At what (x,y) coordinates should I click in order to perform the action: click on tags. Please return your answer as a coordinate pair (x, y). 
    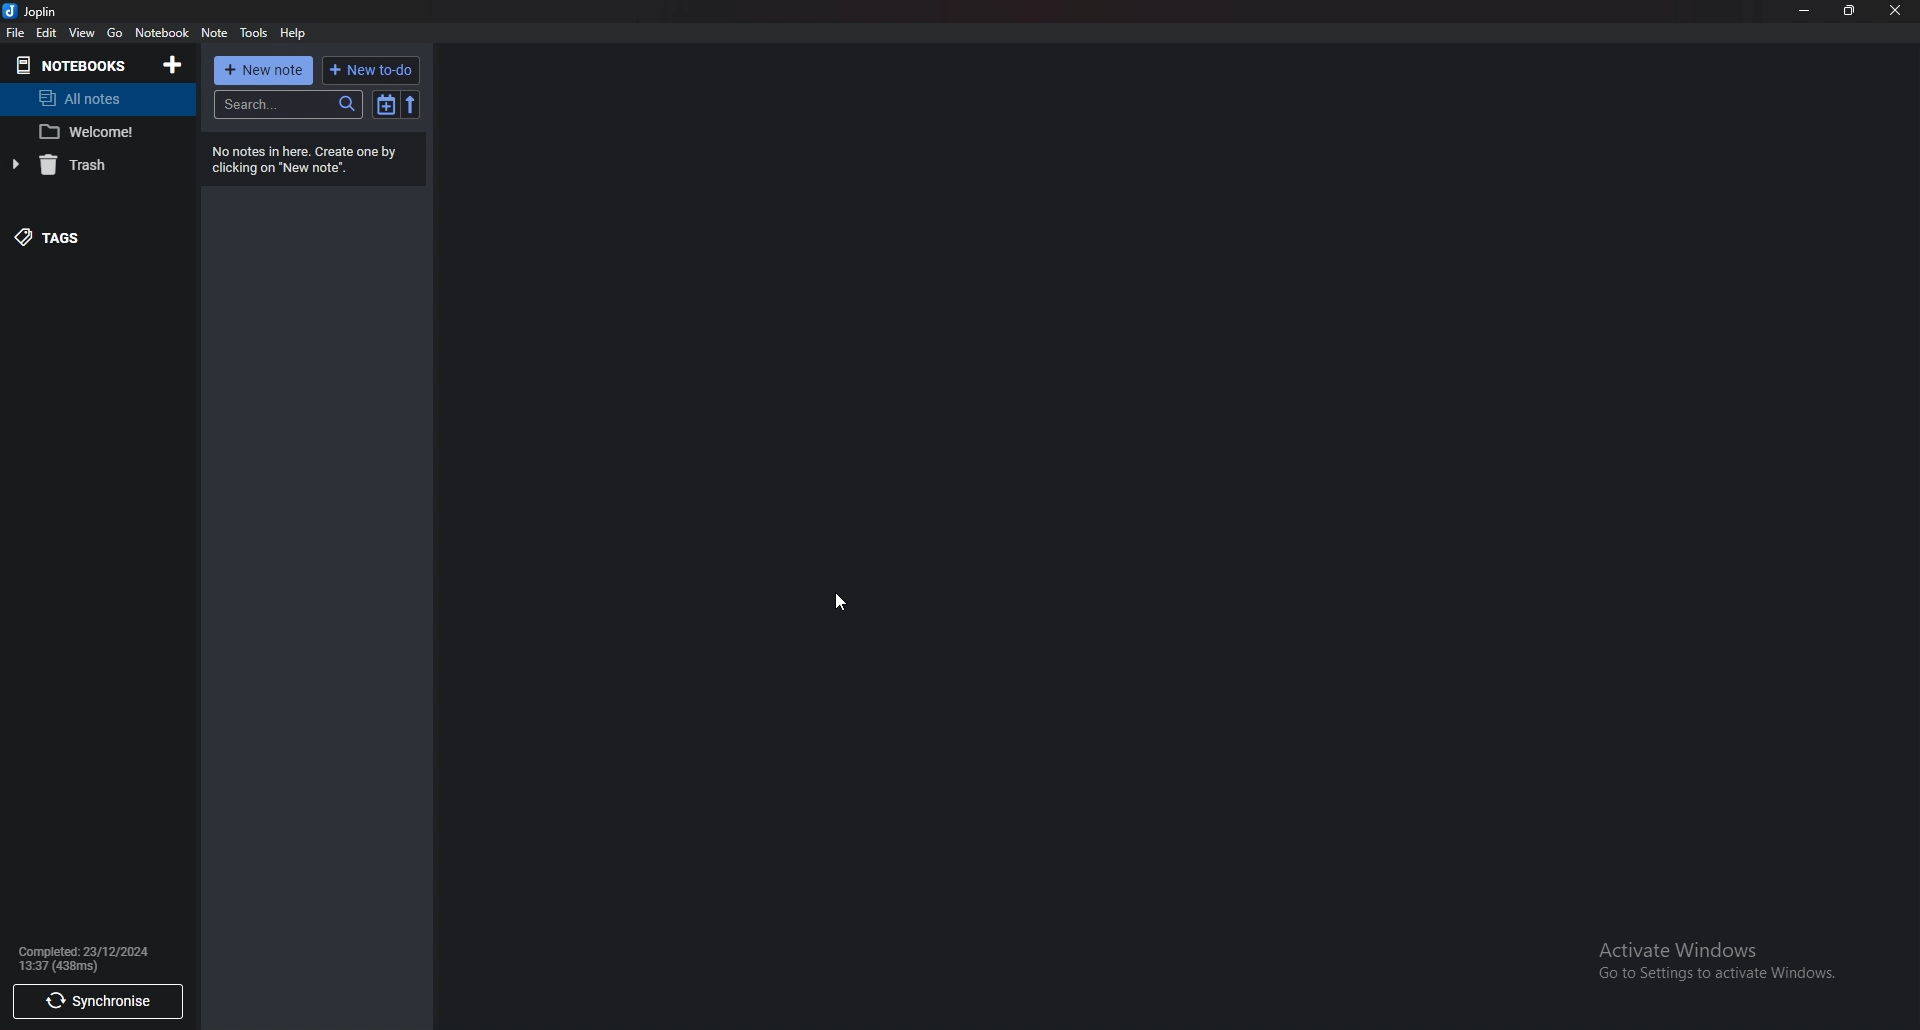
    Looking at the image, I should click on (86, 238).